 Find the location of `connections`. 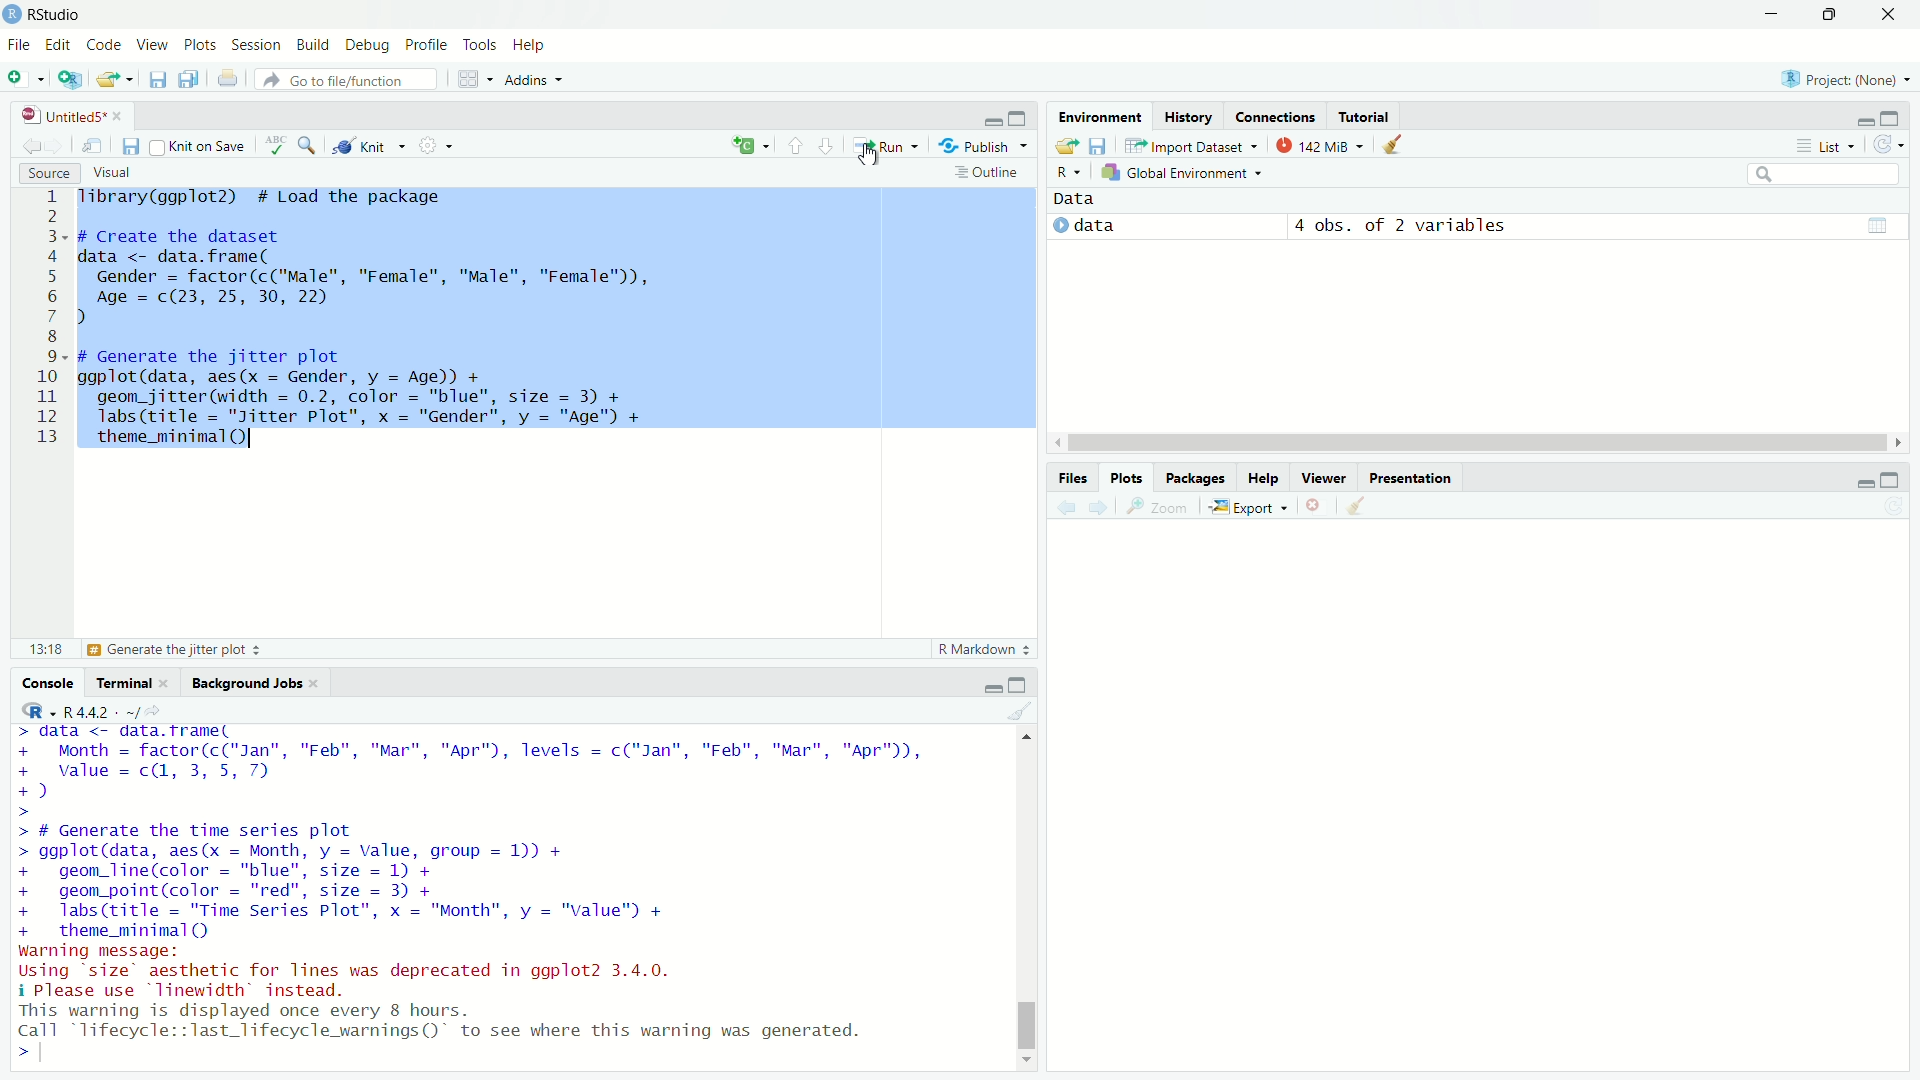

connections is located at coordinates (1276, 115).